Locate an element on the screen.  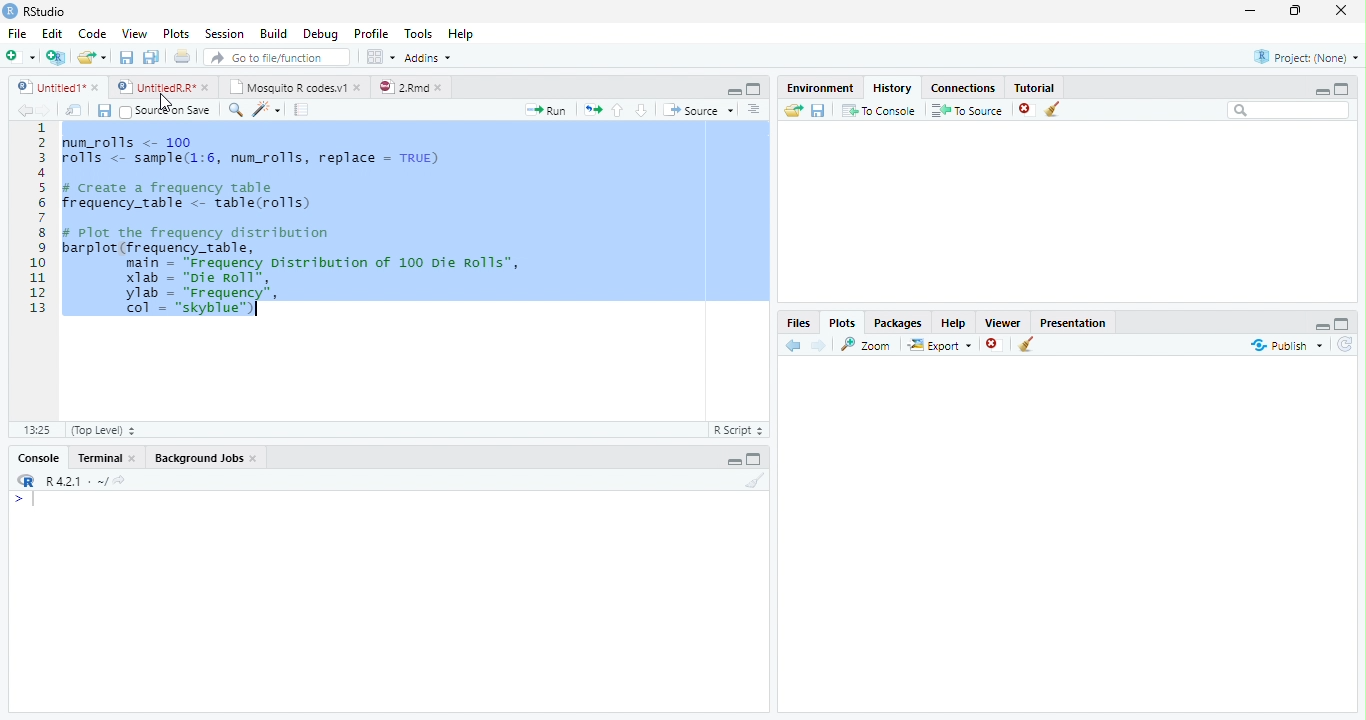
©) 28md is located at coordinates (410, 87).